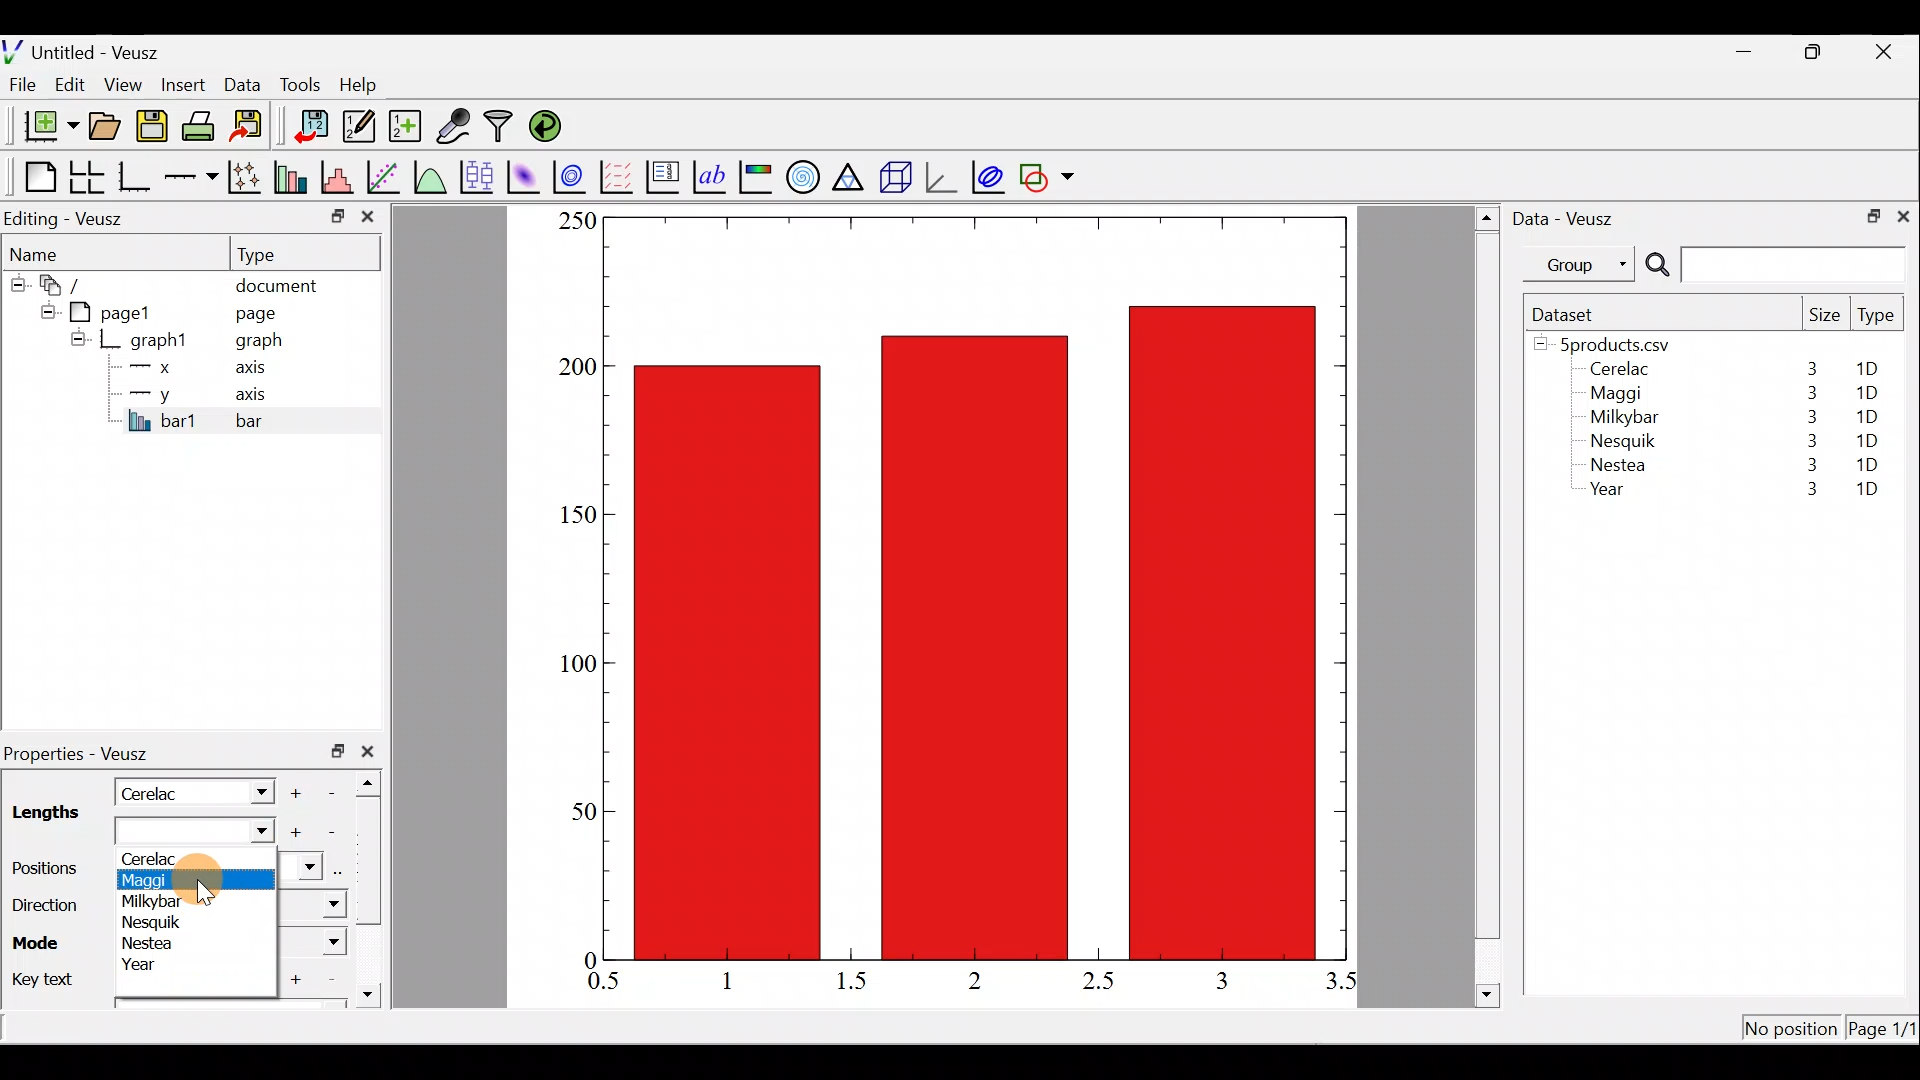 The width and height of the screenshot is (1920, 1080). I want to click on Nesquik, so click(155, 923).